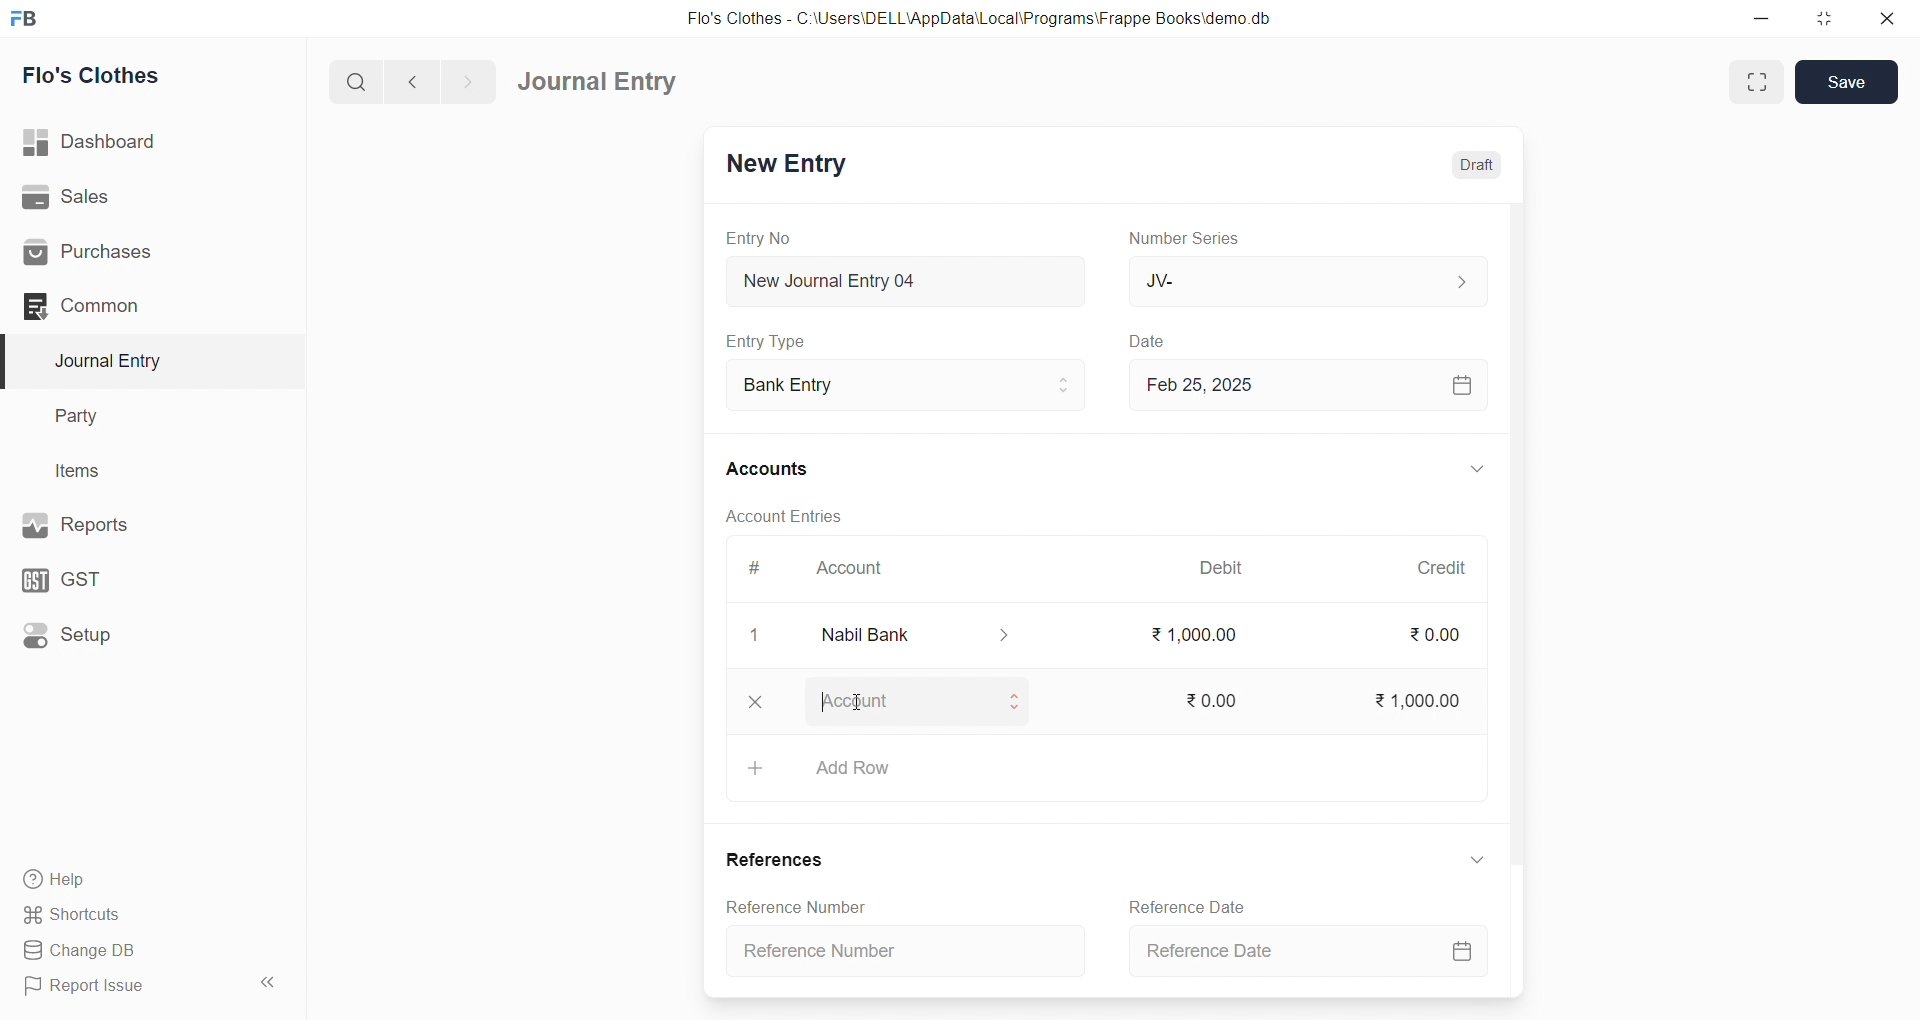 The image size is (1920, 1020). What do you see at coordinates (905, 635) in the screenshot?
I see `Nabil Bank` at bounding box center [905, 635].